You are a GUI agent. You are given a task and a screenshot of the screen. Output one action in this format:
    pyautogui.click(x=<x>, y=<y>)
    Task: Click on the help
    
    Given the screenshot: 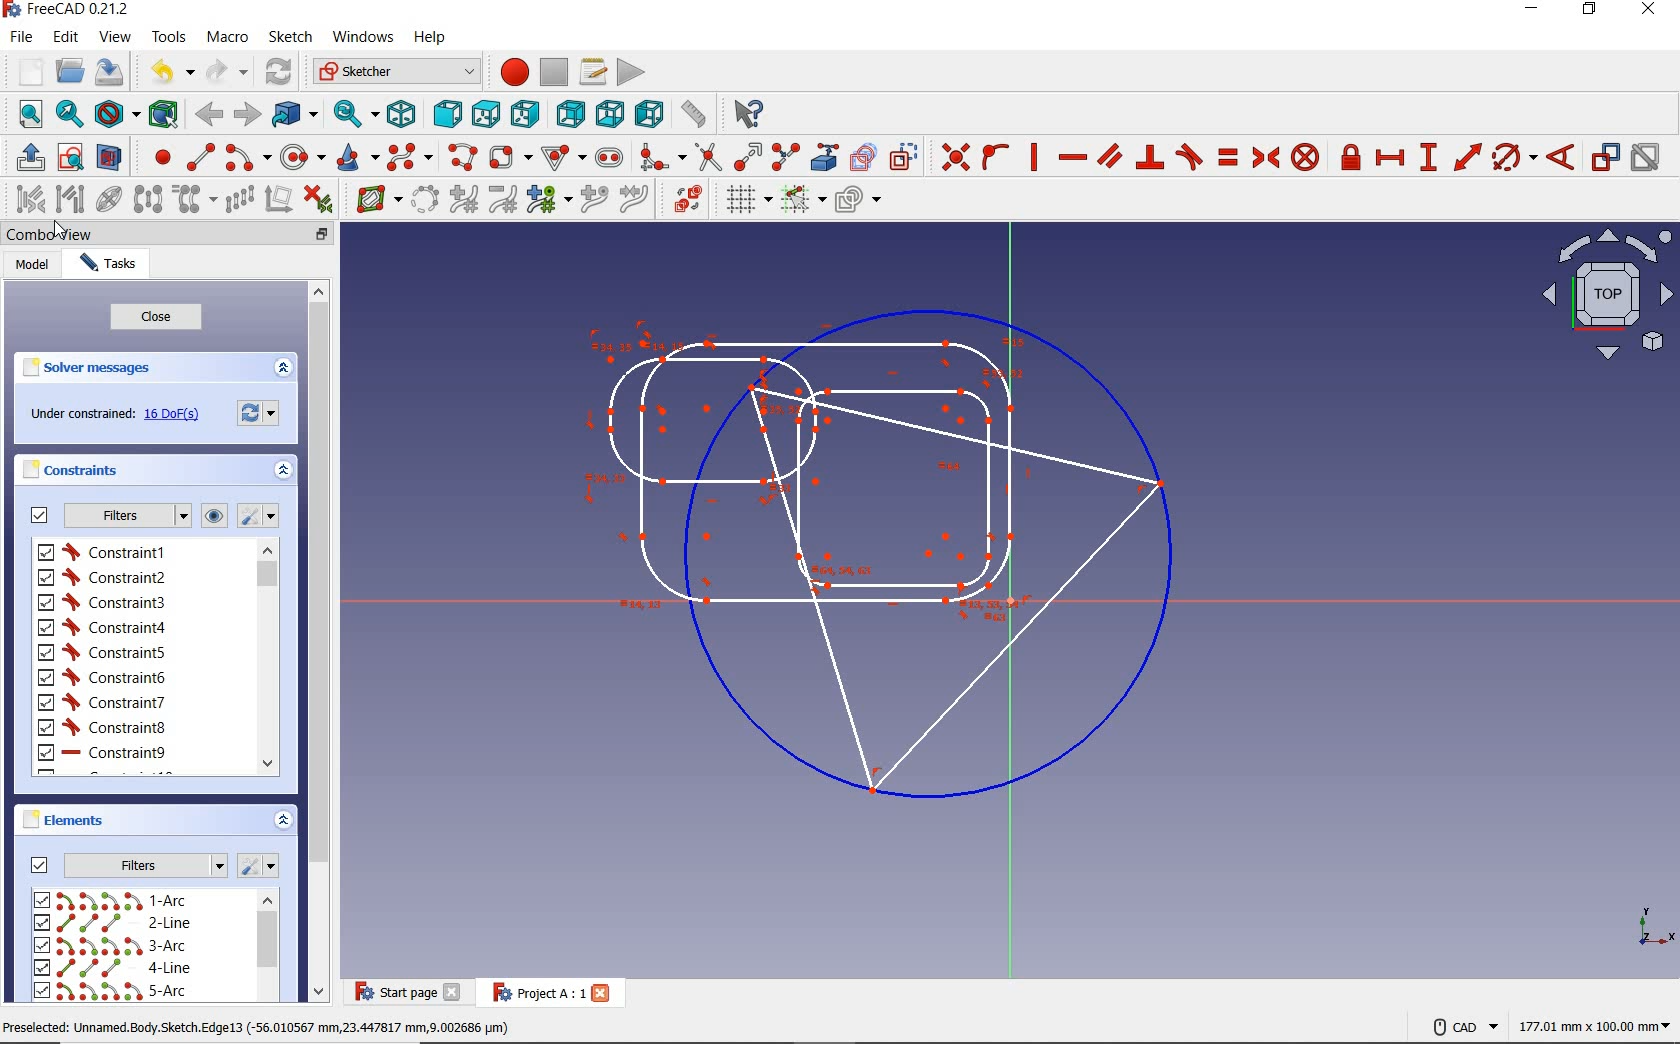 What is the action you would take?
    pyautogui.click(x=432, y=37)
    